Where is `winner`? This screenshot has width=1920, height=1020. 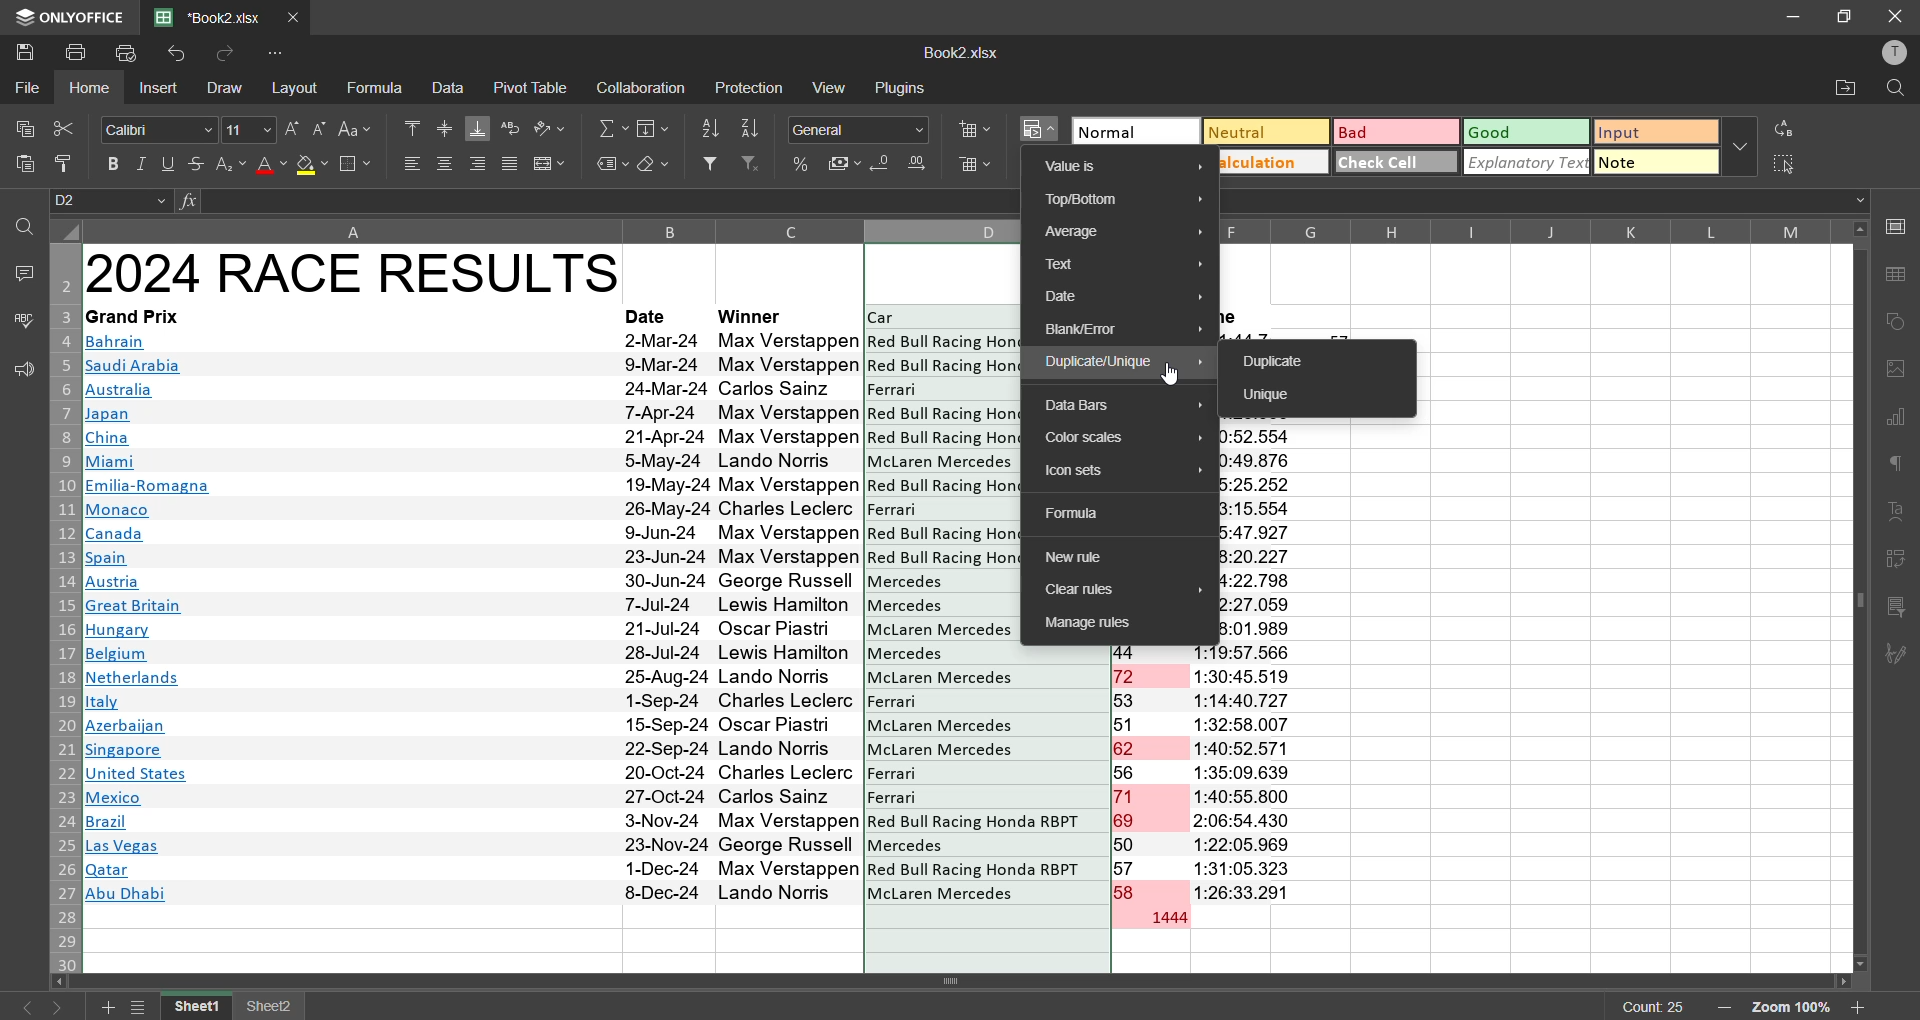
winner is located at coordinates (754, 315).